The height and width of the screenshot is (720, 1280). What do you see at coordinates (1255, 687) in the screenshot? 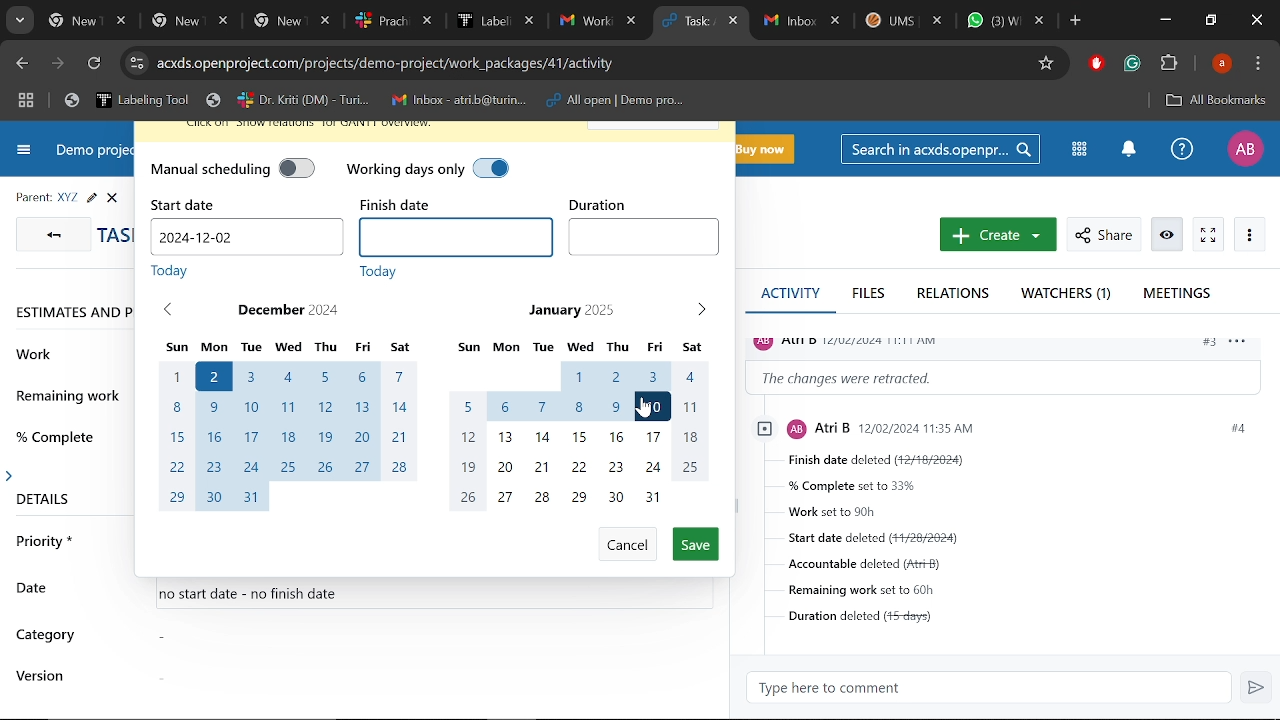
I see `Send` at bounding box center [1255, 687].